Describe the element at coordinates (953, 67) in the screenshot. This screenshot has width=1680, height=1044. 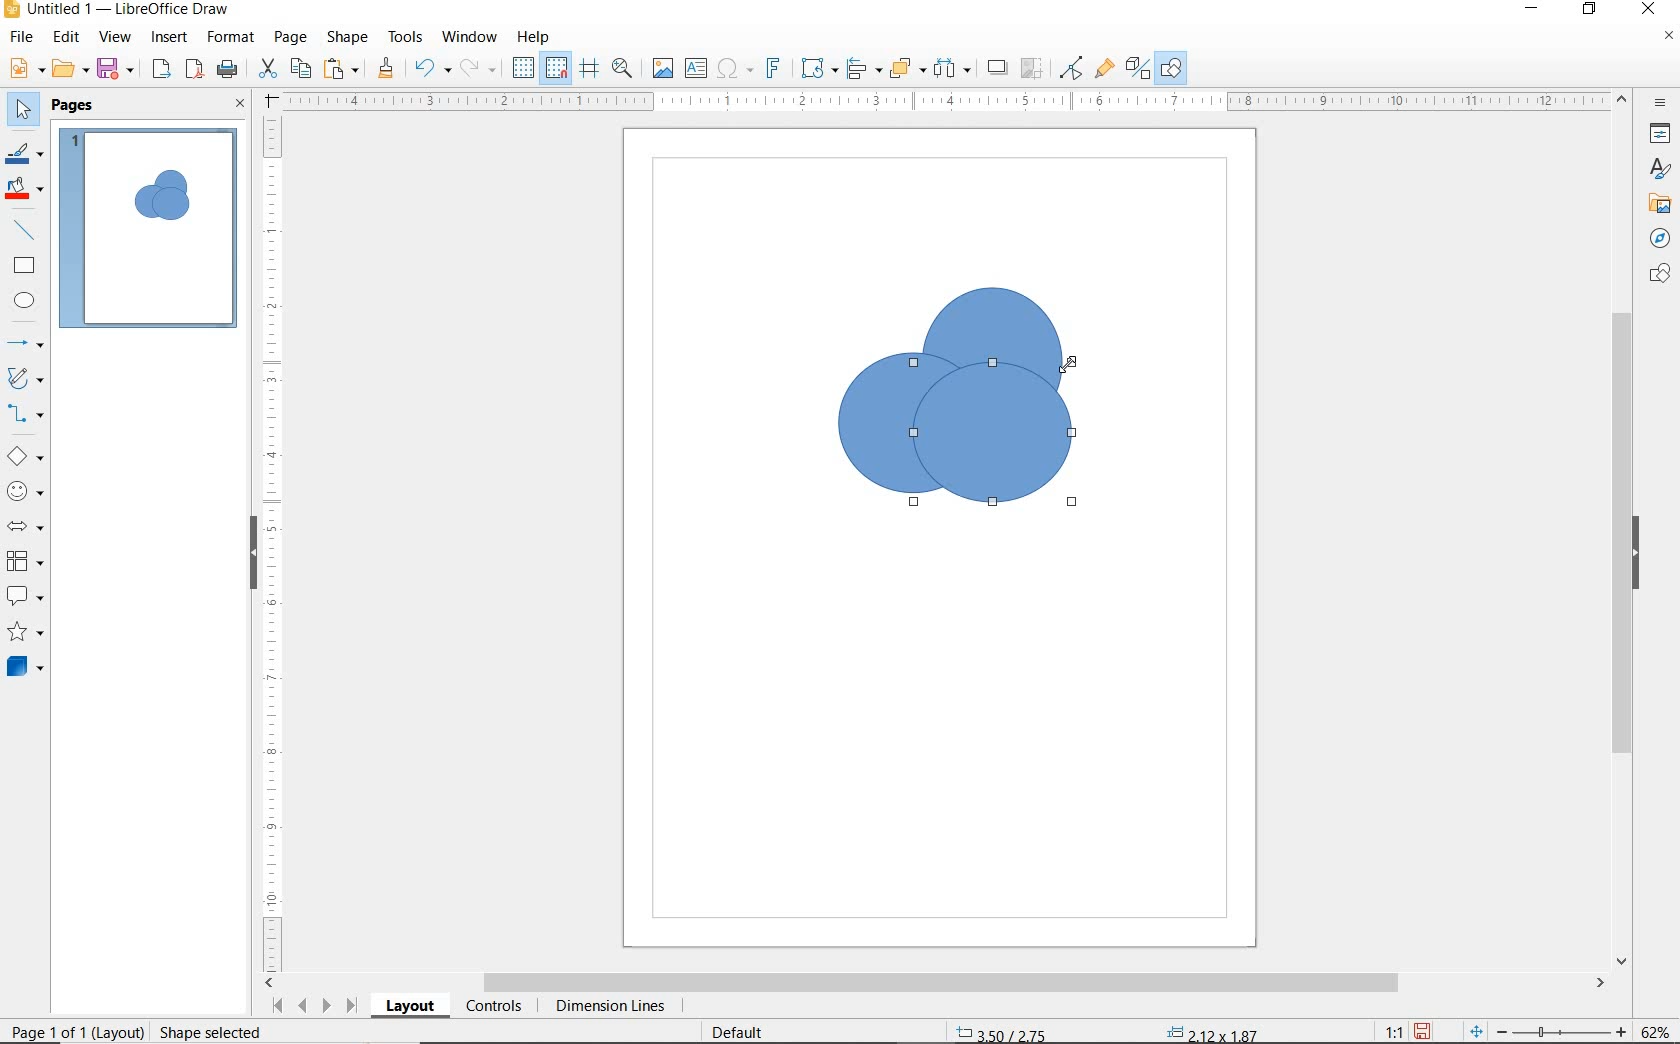
I see `SELECT AT LEAST 3 OBJECTS TO DISTRIBUTE` at that location.